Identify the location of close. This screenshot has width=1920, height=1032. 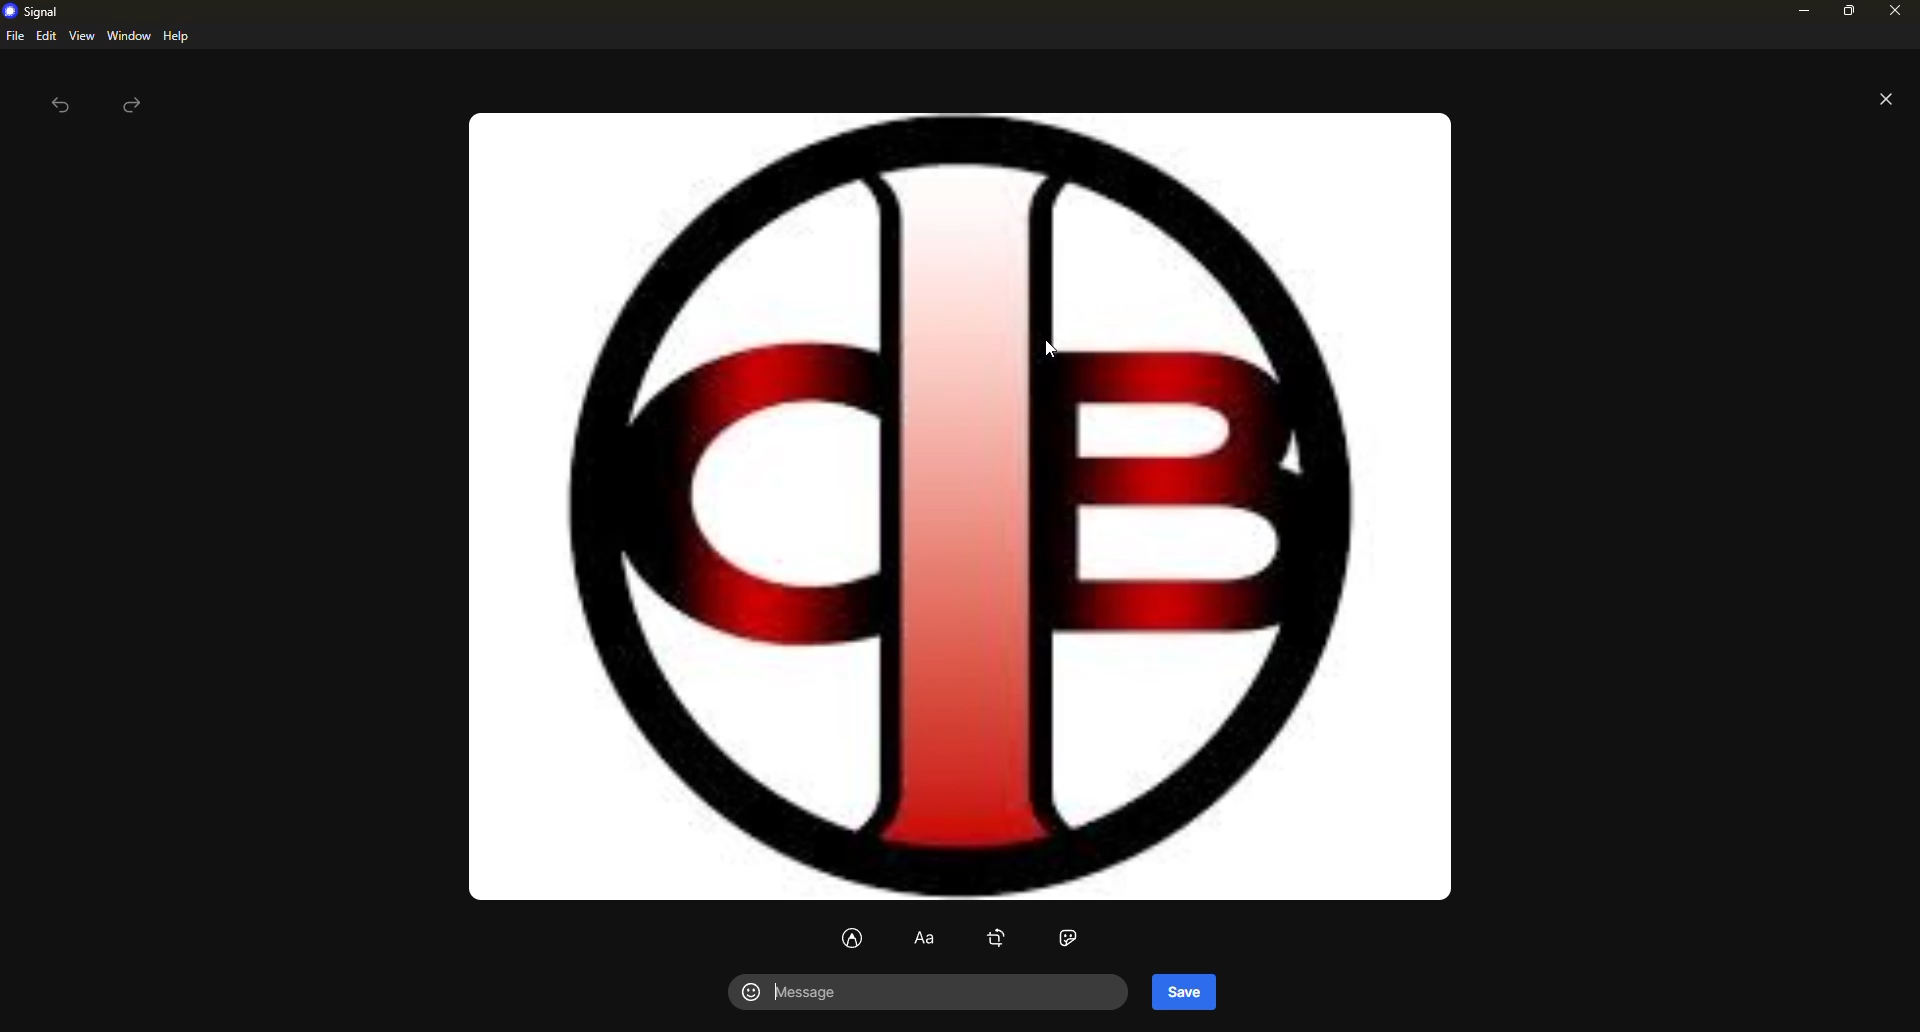
(1886, 99).